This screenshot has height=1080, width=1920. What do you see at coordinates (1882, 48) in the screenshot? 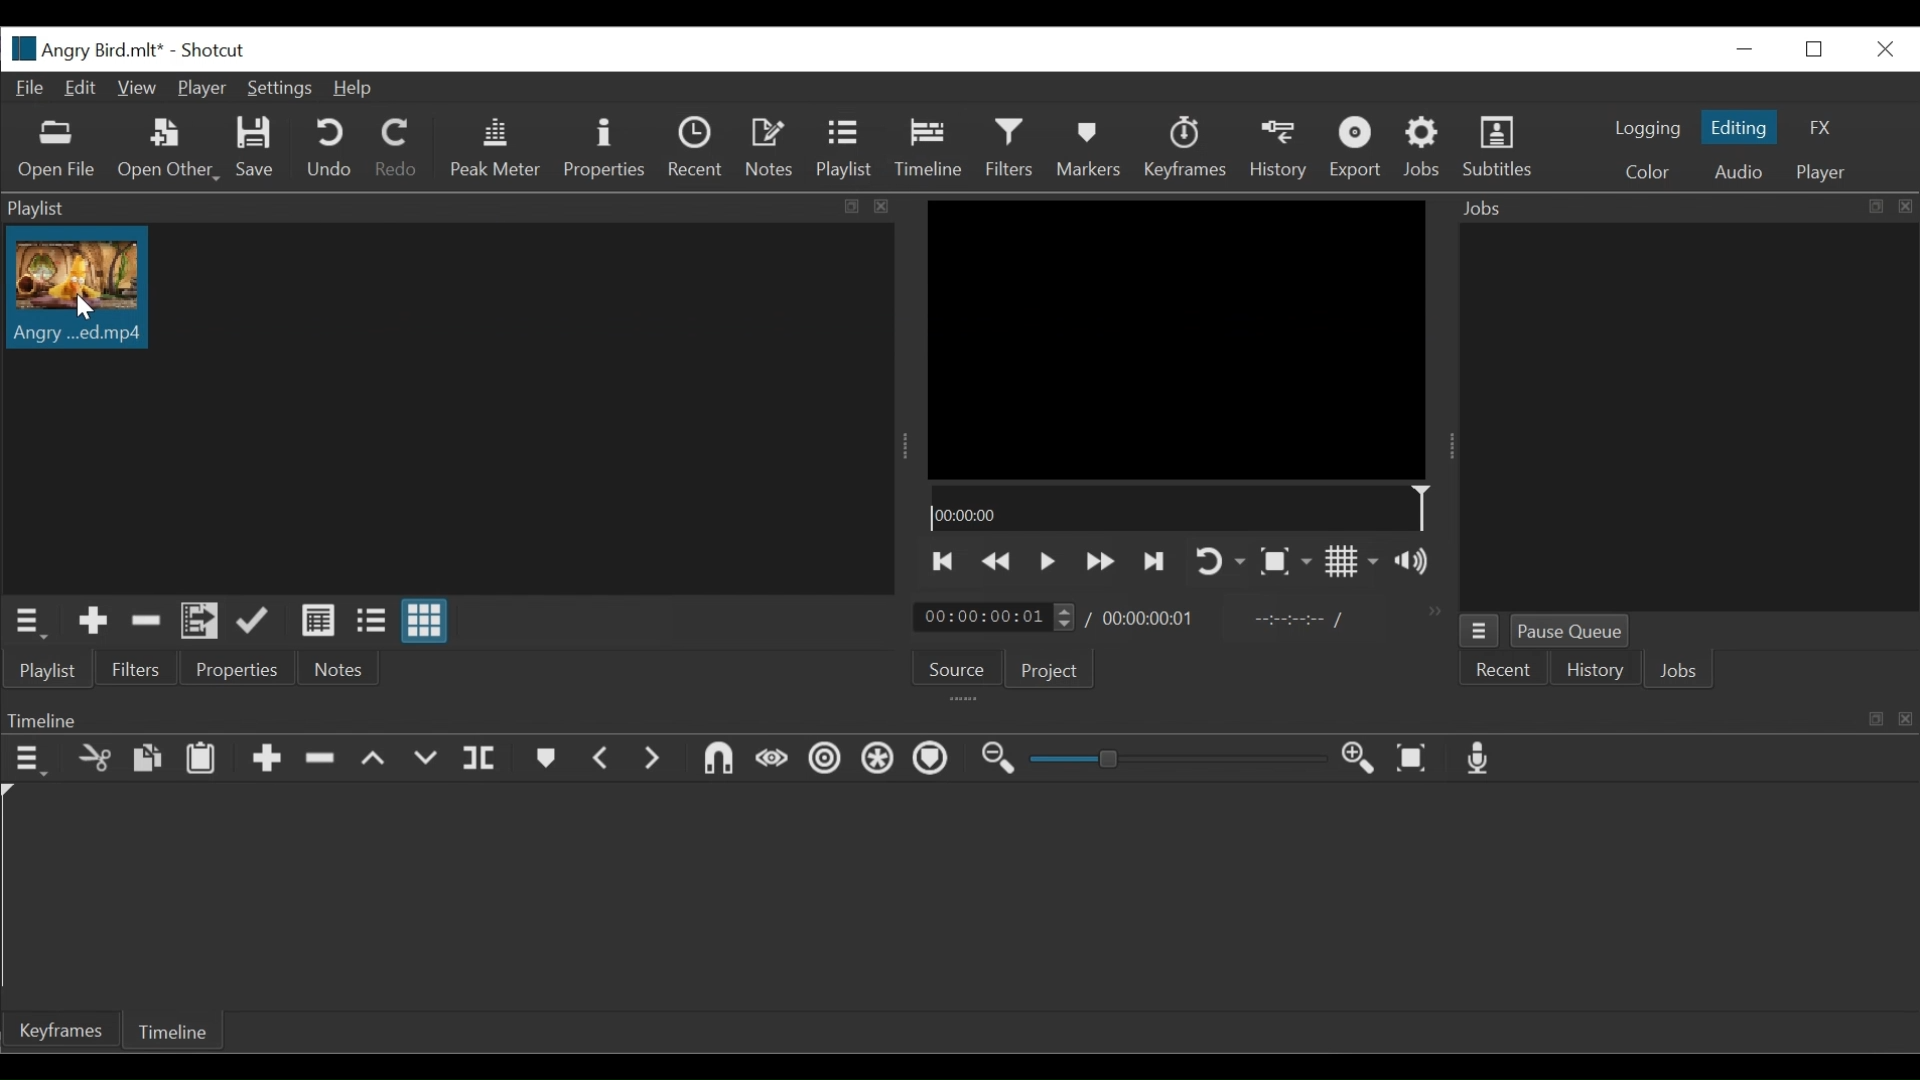
I see `Close` at bounding box center [1882, 48].